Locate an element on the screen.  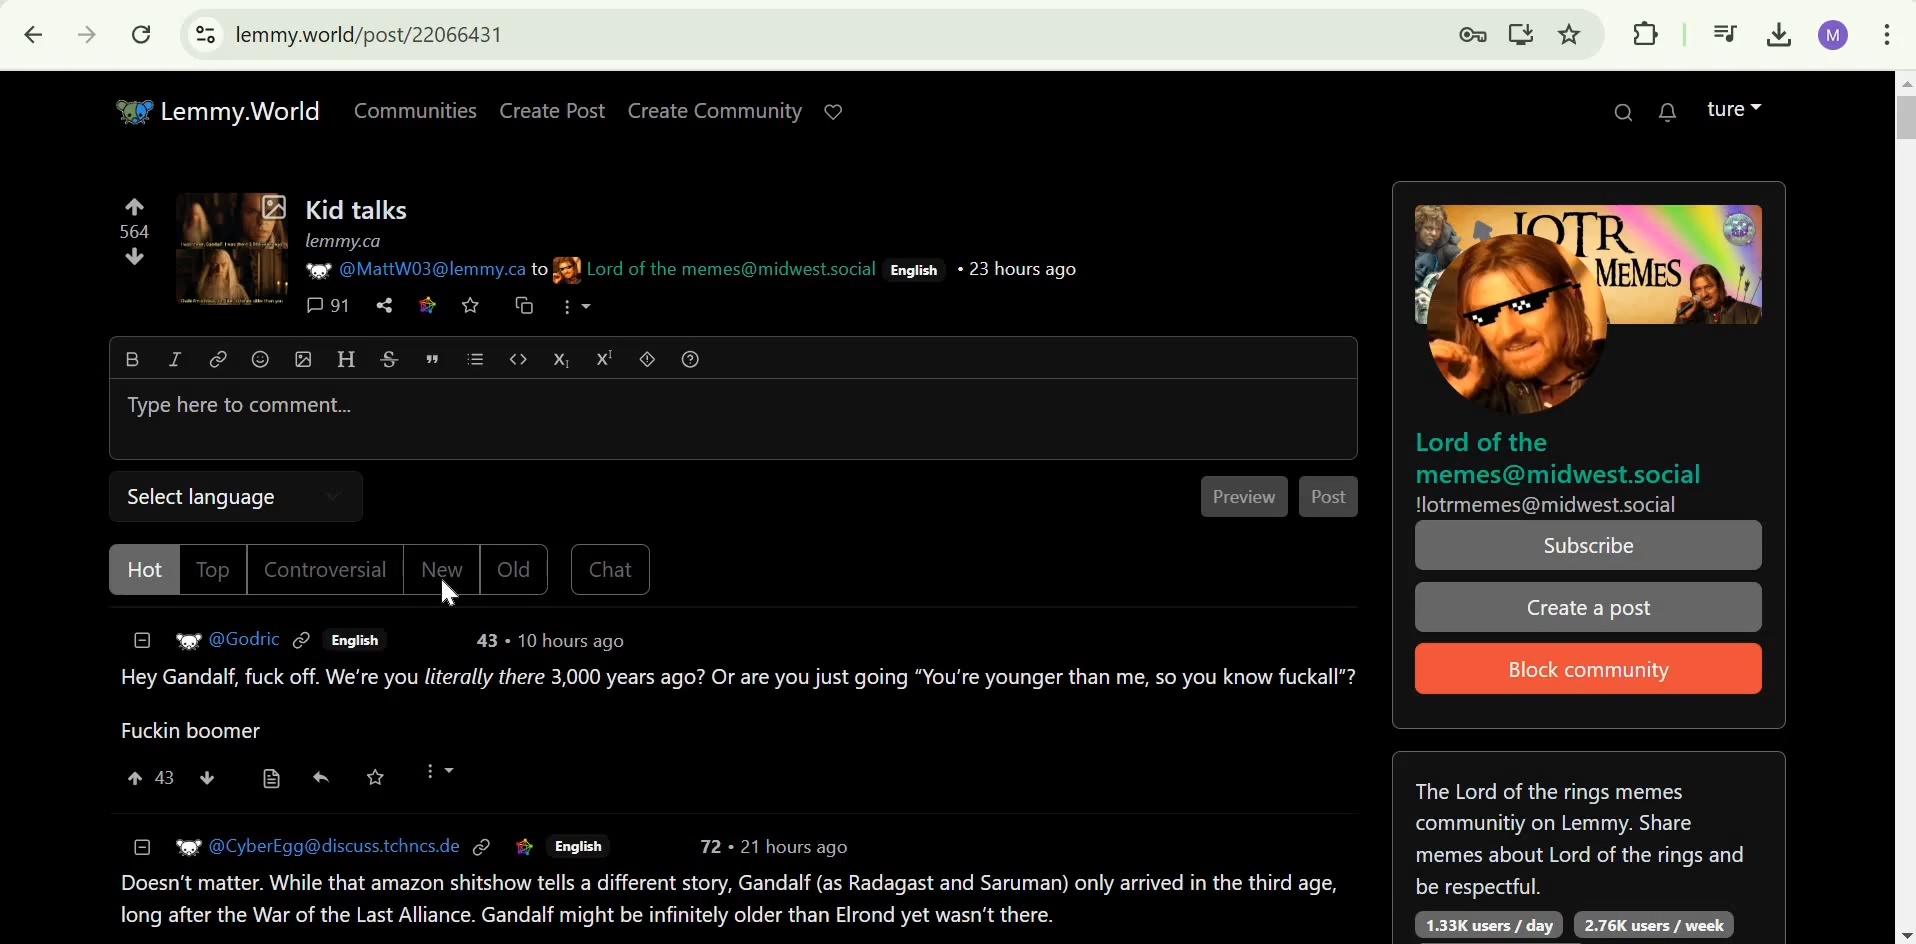
1.33K users in the last day is located at coordinates (1482, 924).